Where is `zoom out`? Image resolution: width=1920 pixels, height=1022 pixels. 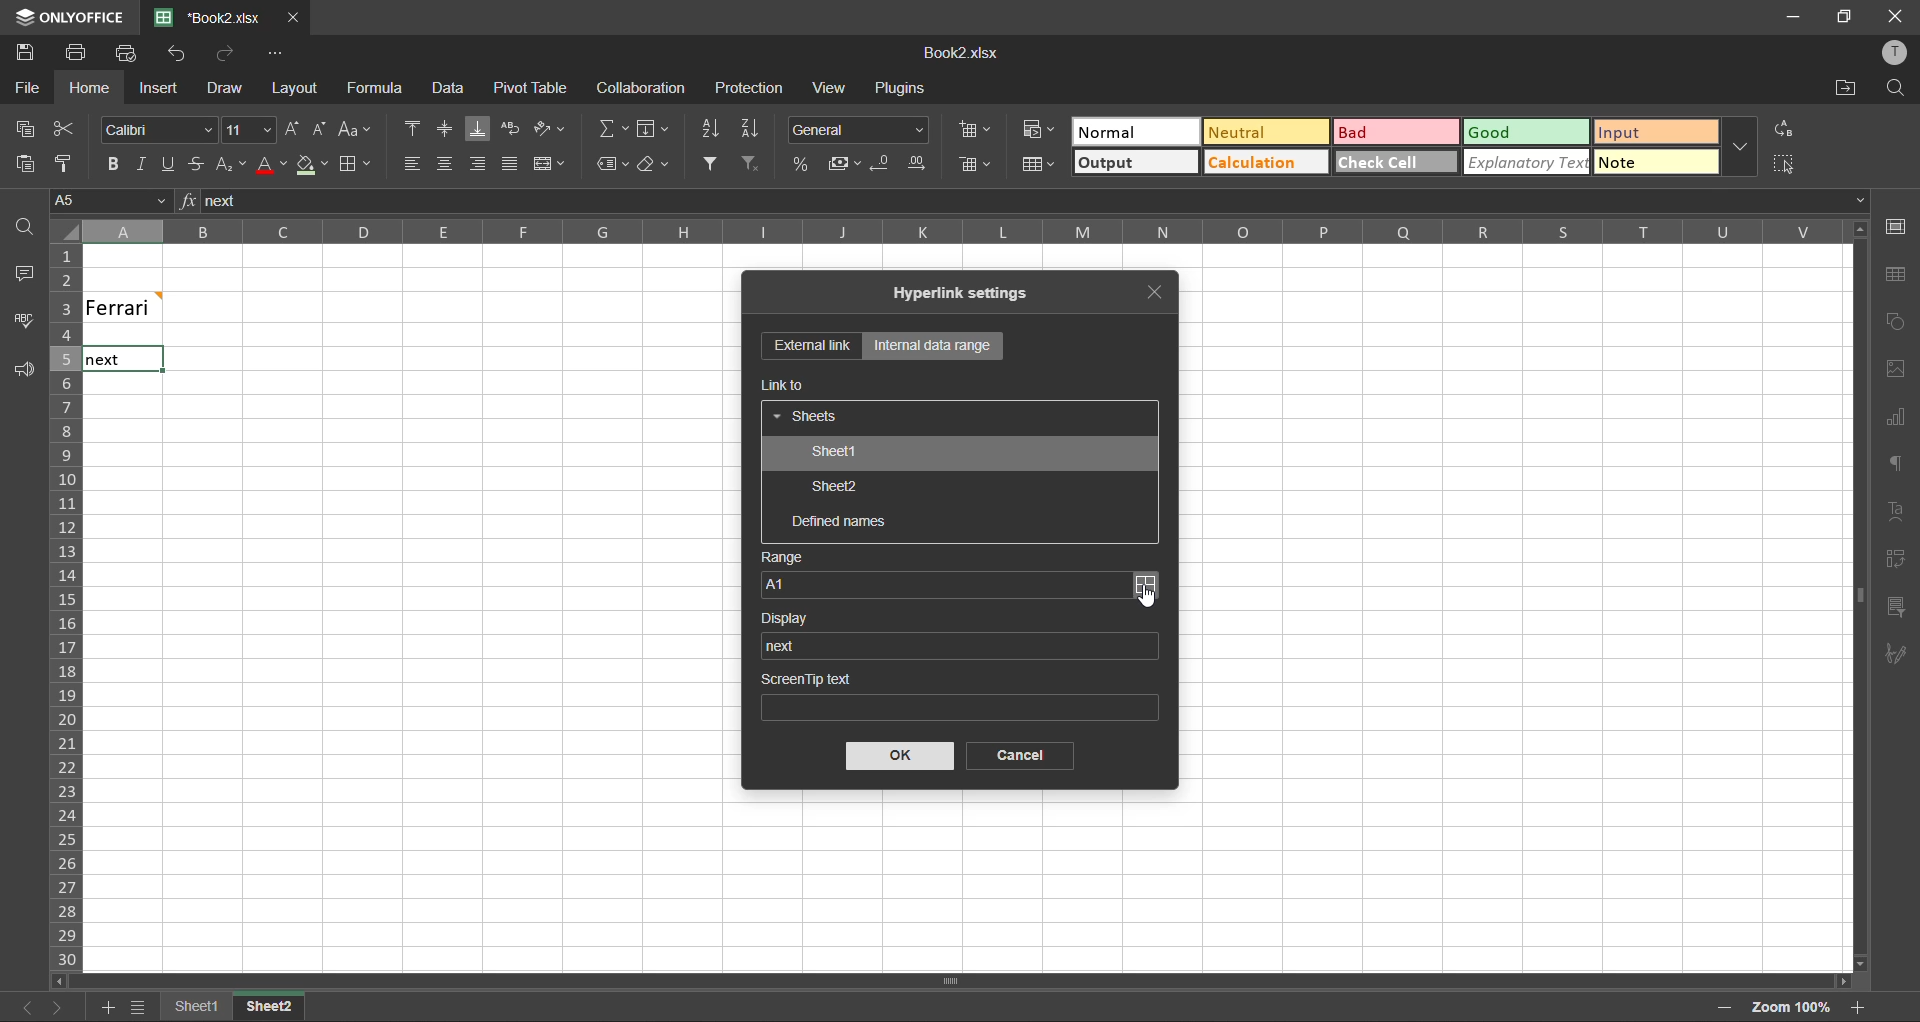
zoom out is located at coordinates (1723, 1013).